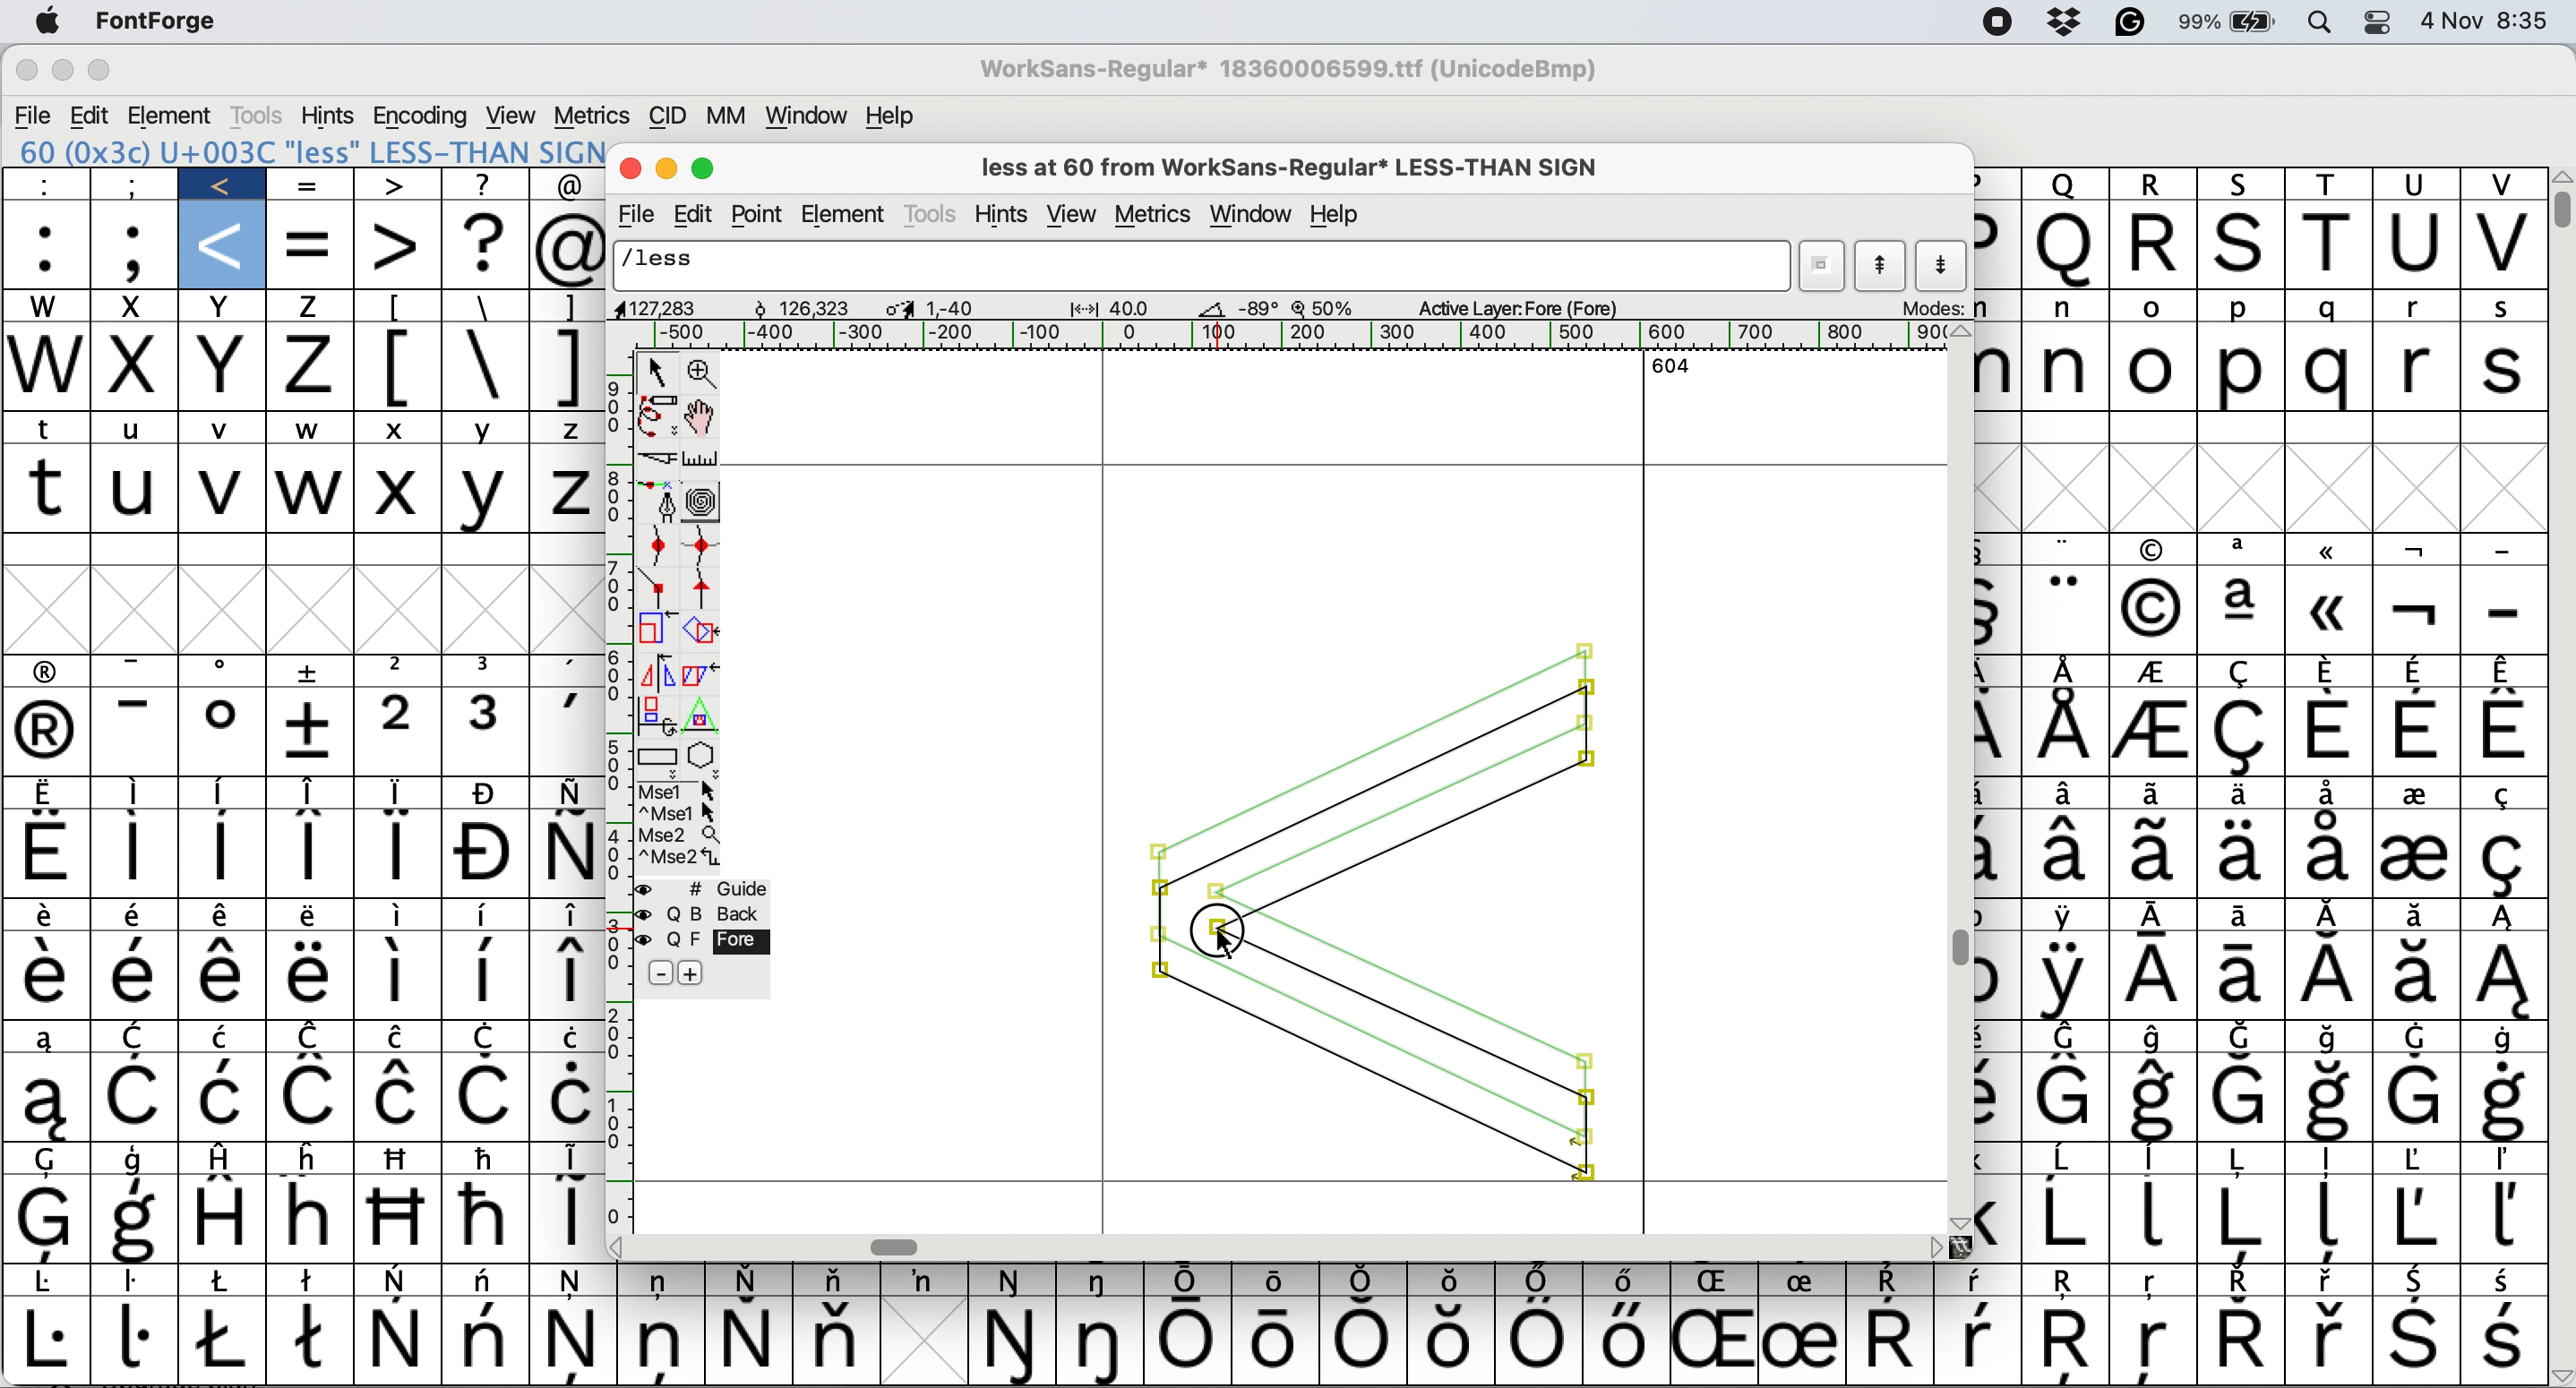 The width and height of the screenshot is (2576, 1388). What do you see at coordinates (702, 411) in the screenshot?
I see `scroll by hand` at bounding box center [702, 411].